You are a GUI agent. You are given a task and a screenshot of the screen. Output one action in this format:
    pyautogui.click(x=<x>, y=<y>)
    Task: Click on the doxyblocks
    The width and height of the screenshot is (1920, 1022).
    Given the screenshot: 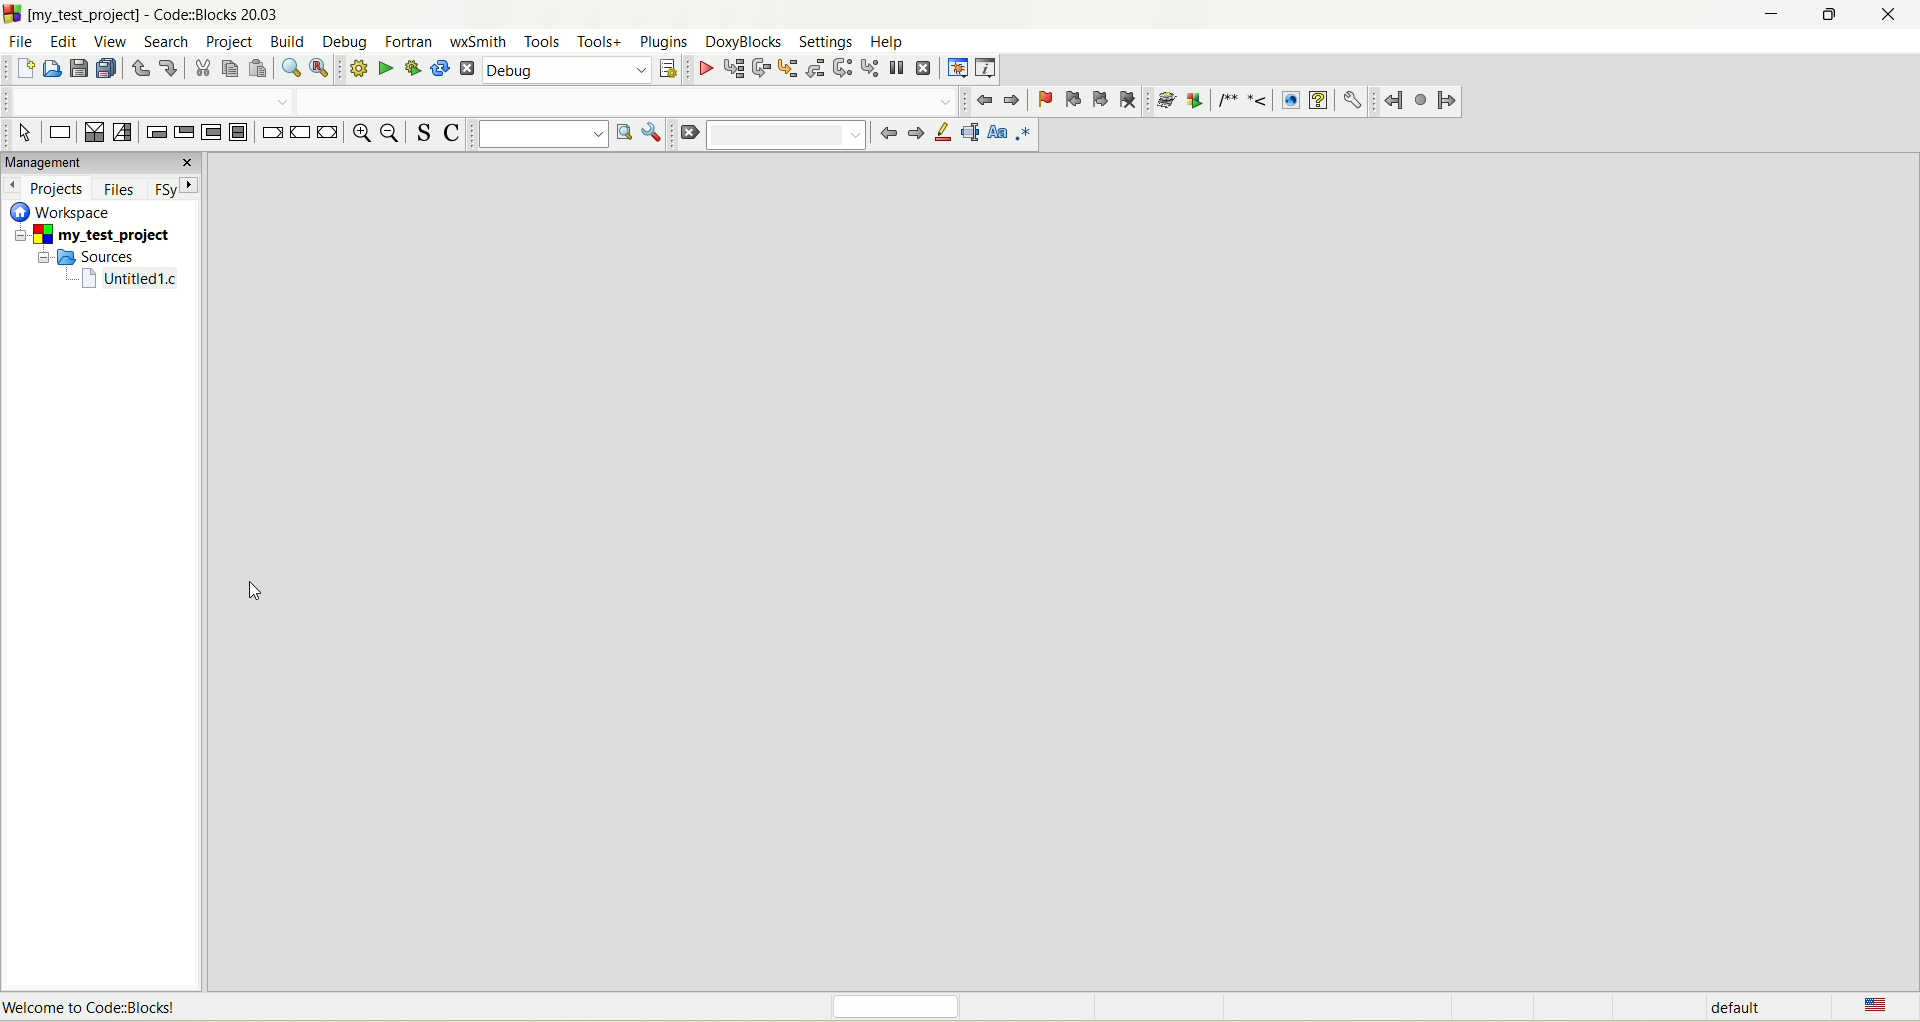 What is the action you would take?
    pyautogui.click(x=741, y=43)
    